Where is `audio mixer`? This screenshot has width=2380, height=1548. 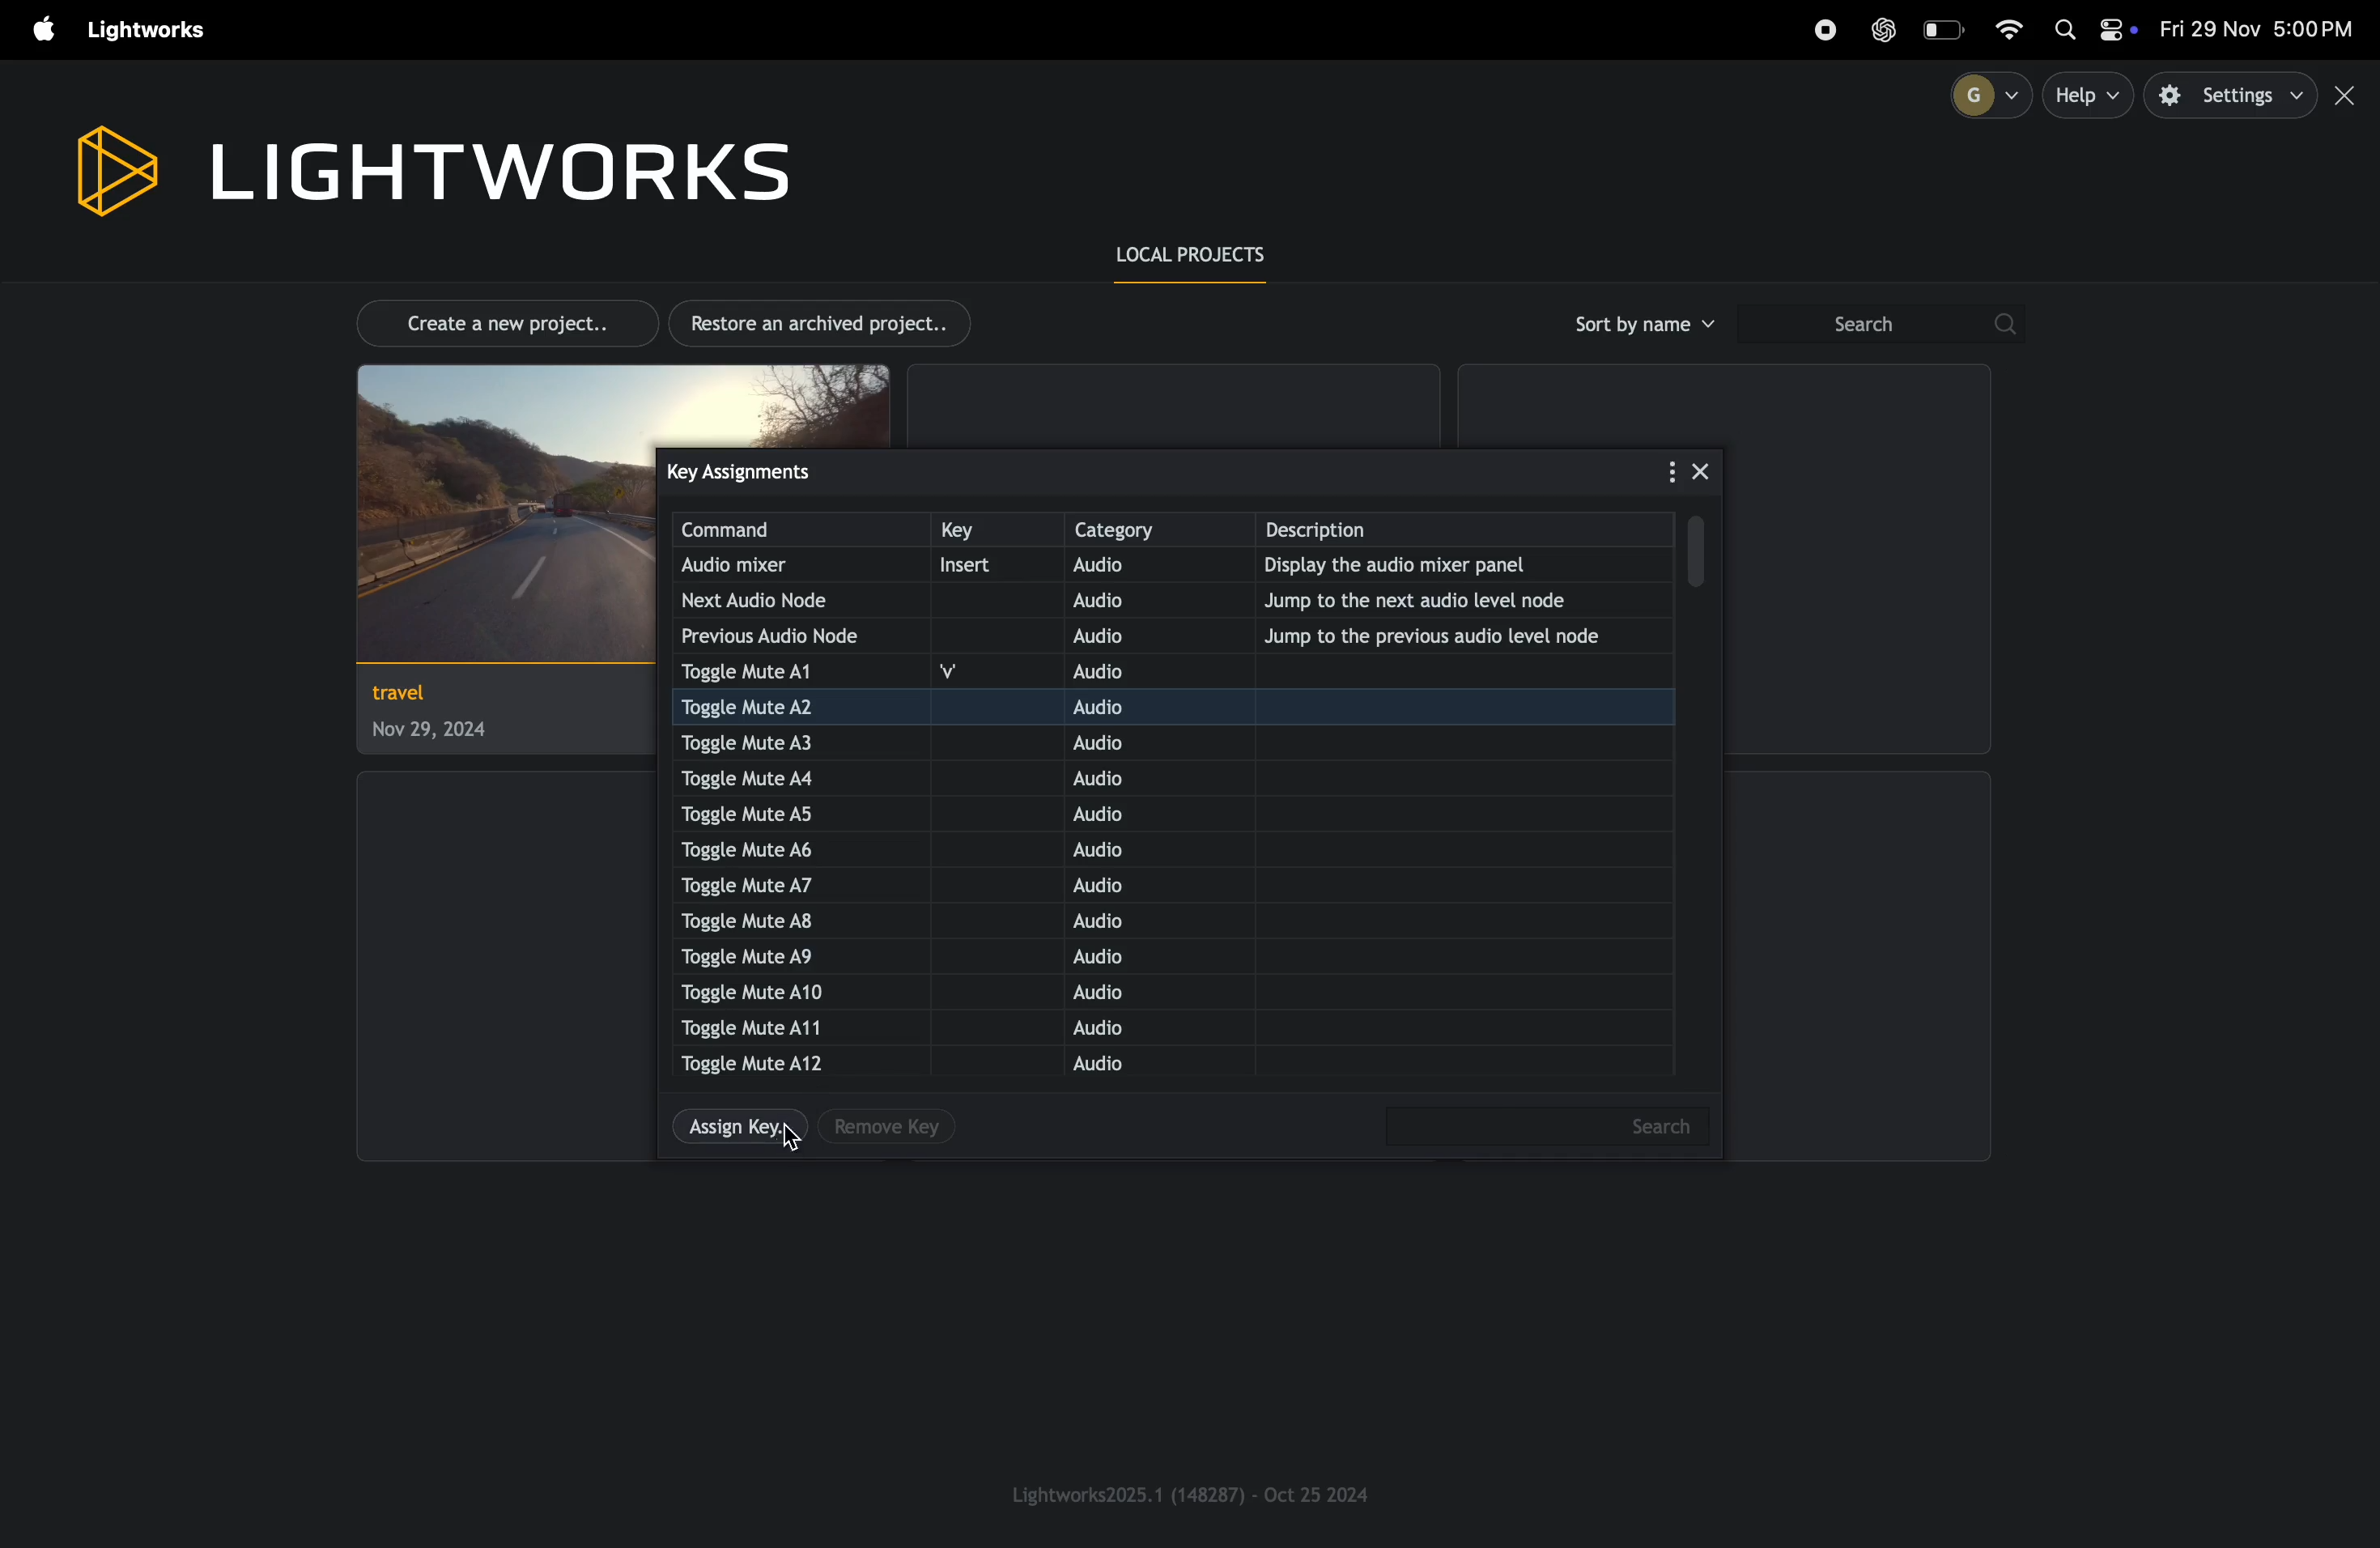
audio mixer is located at coordinates (775, 566).